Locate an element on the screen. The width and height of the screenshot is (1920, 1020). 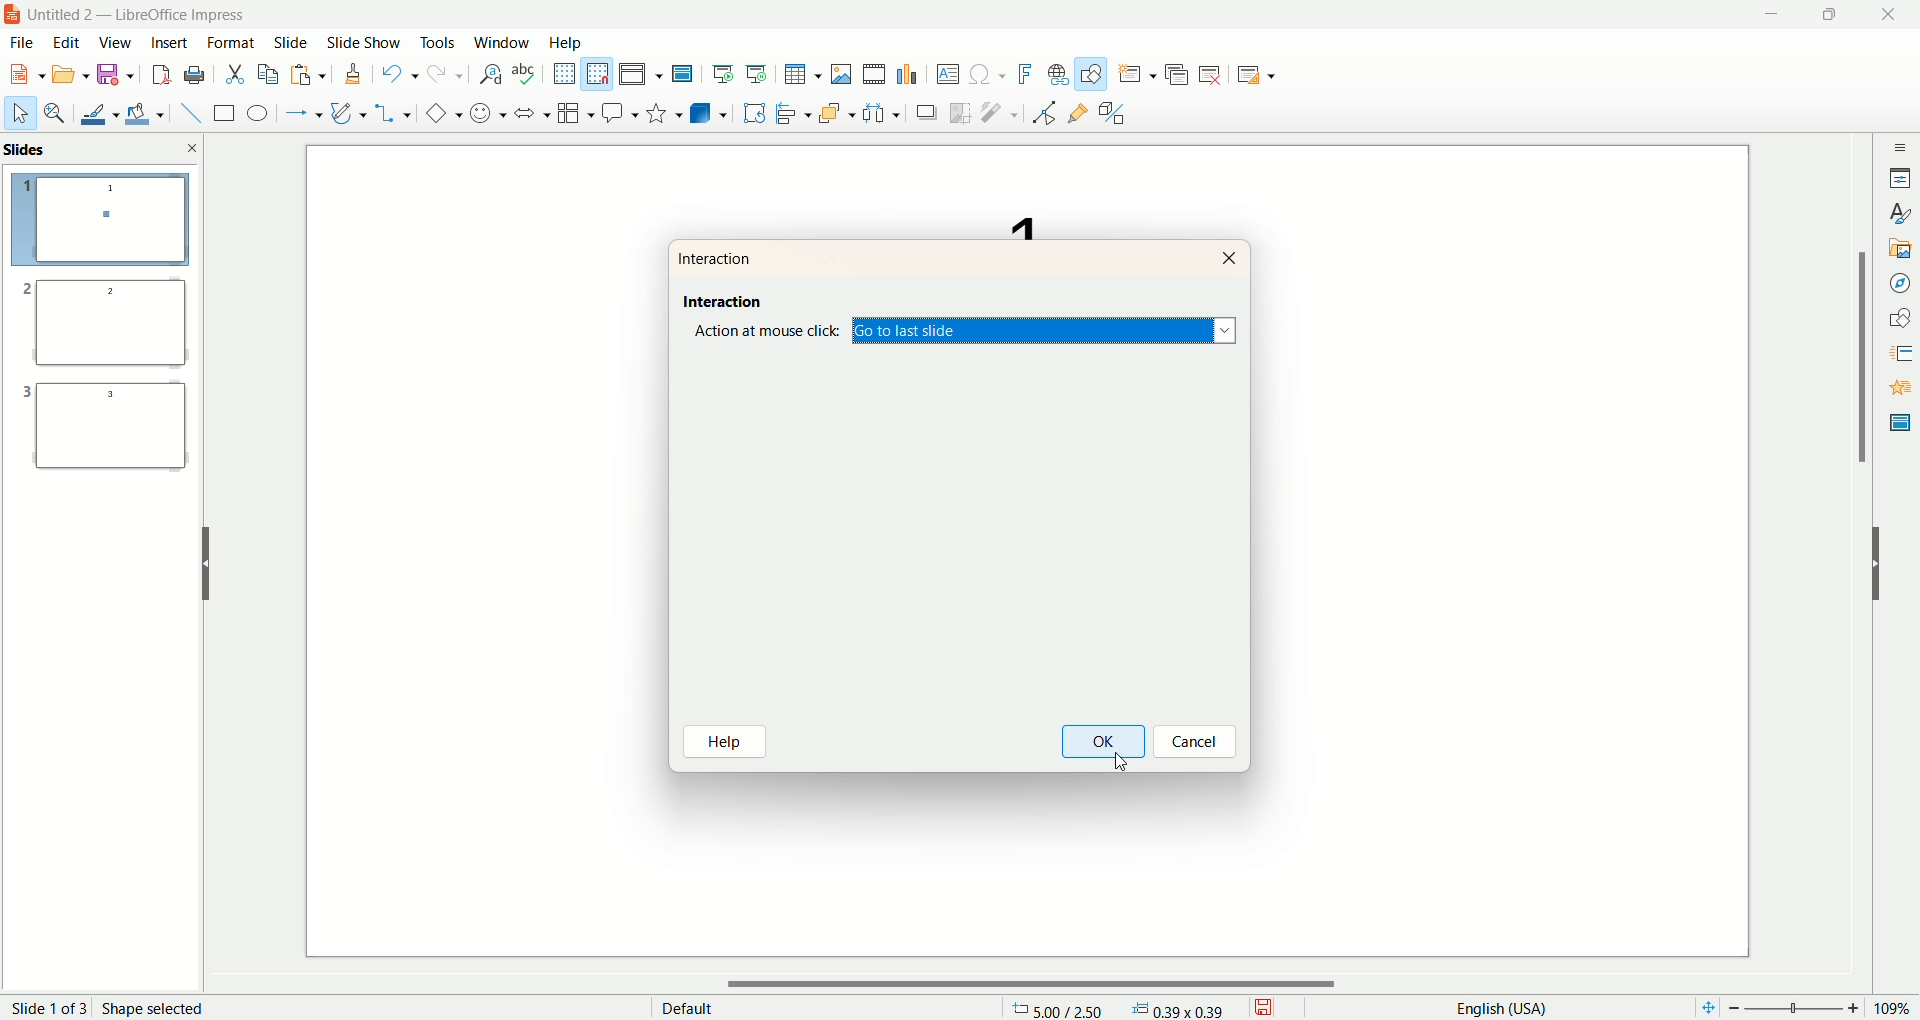
file is located at coordinates (28, 43).